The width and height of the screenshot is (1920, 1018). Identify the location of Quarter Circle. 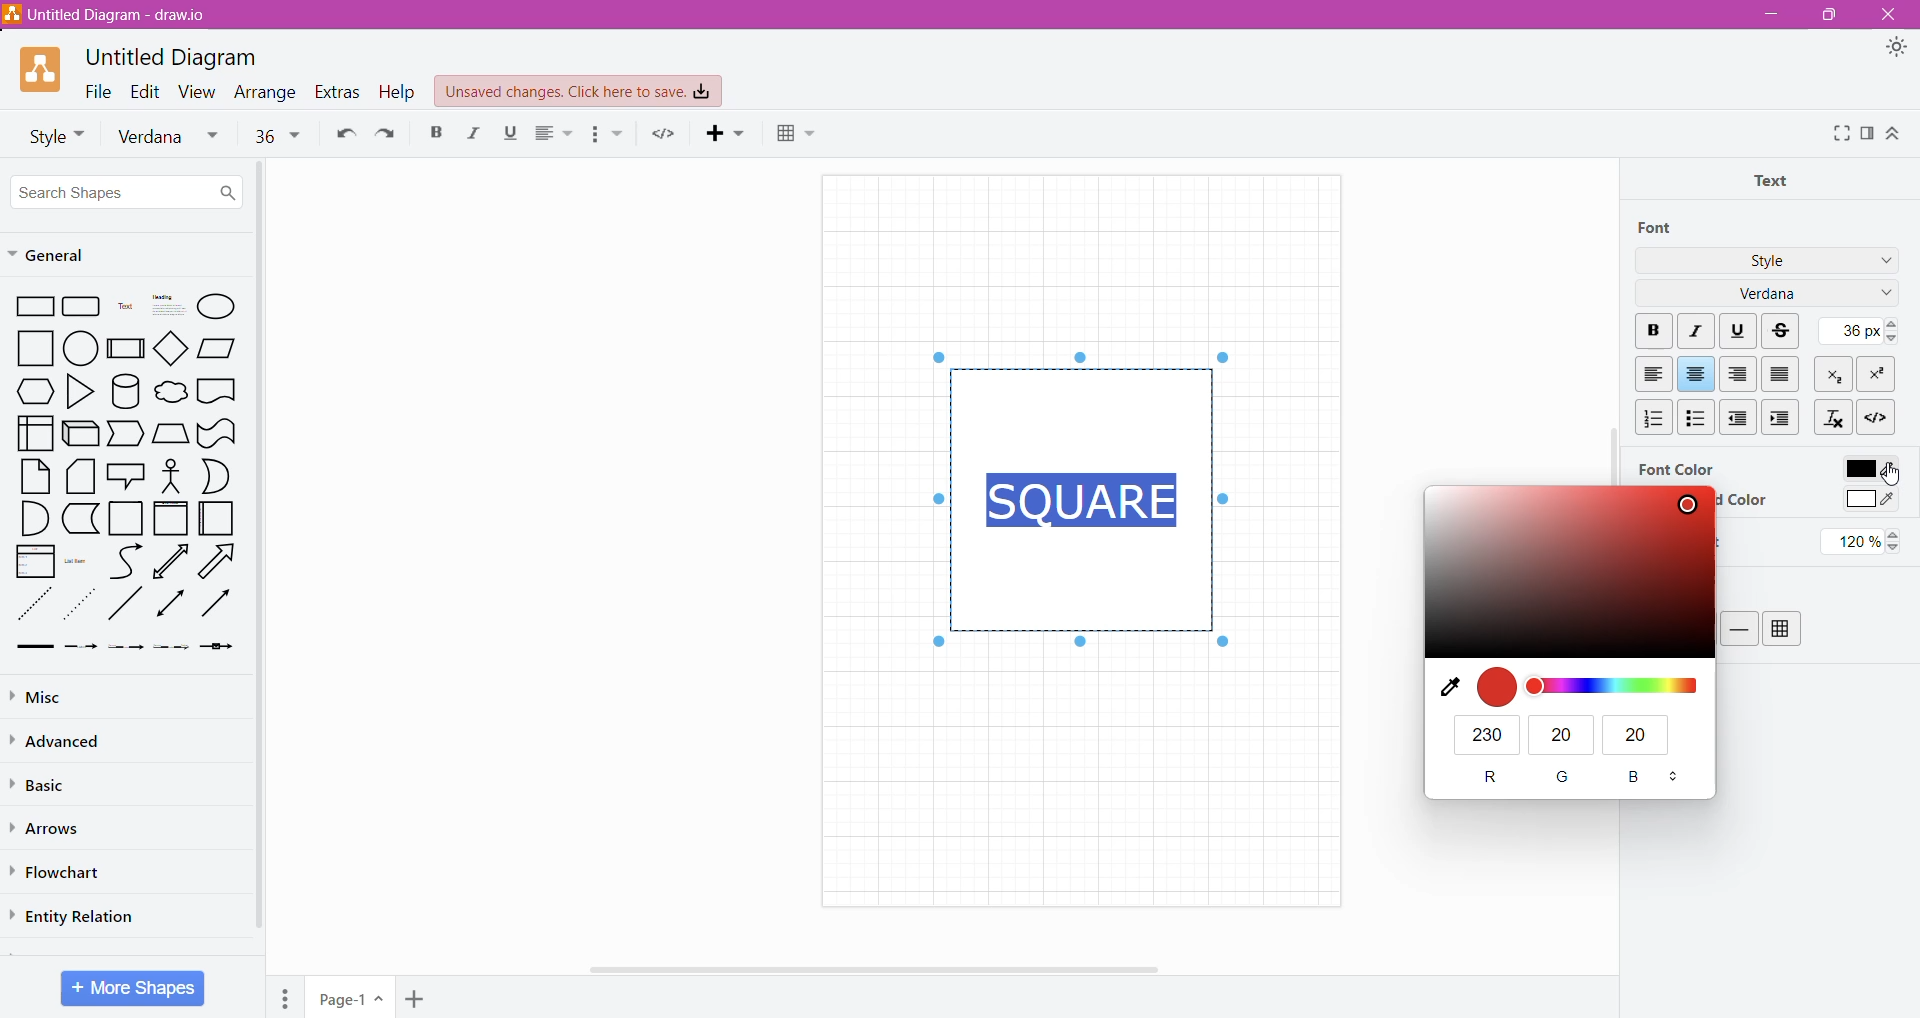
(32, 517).